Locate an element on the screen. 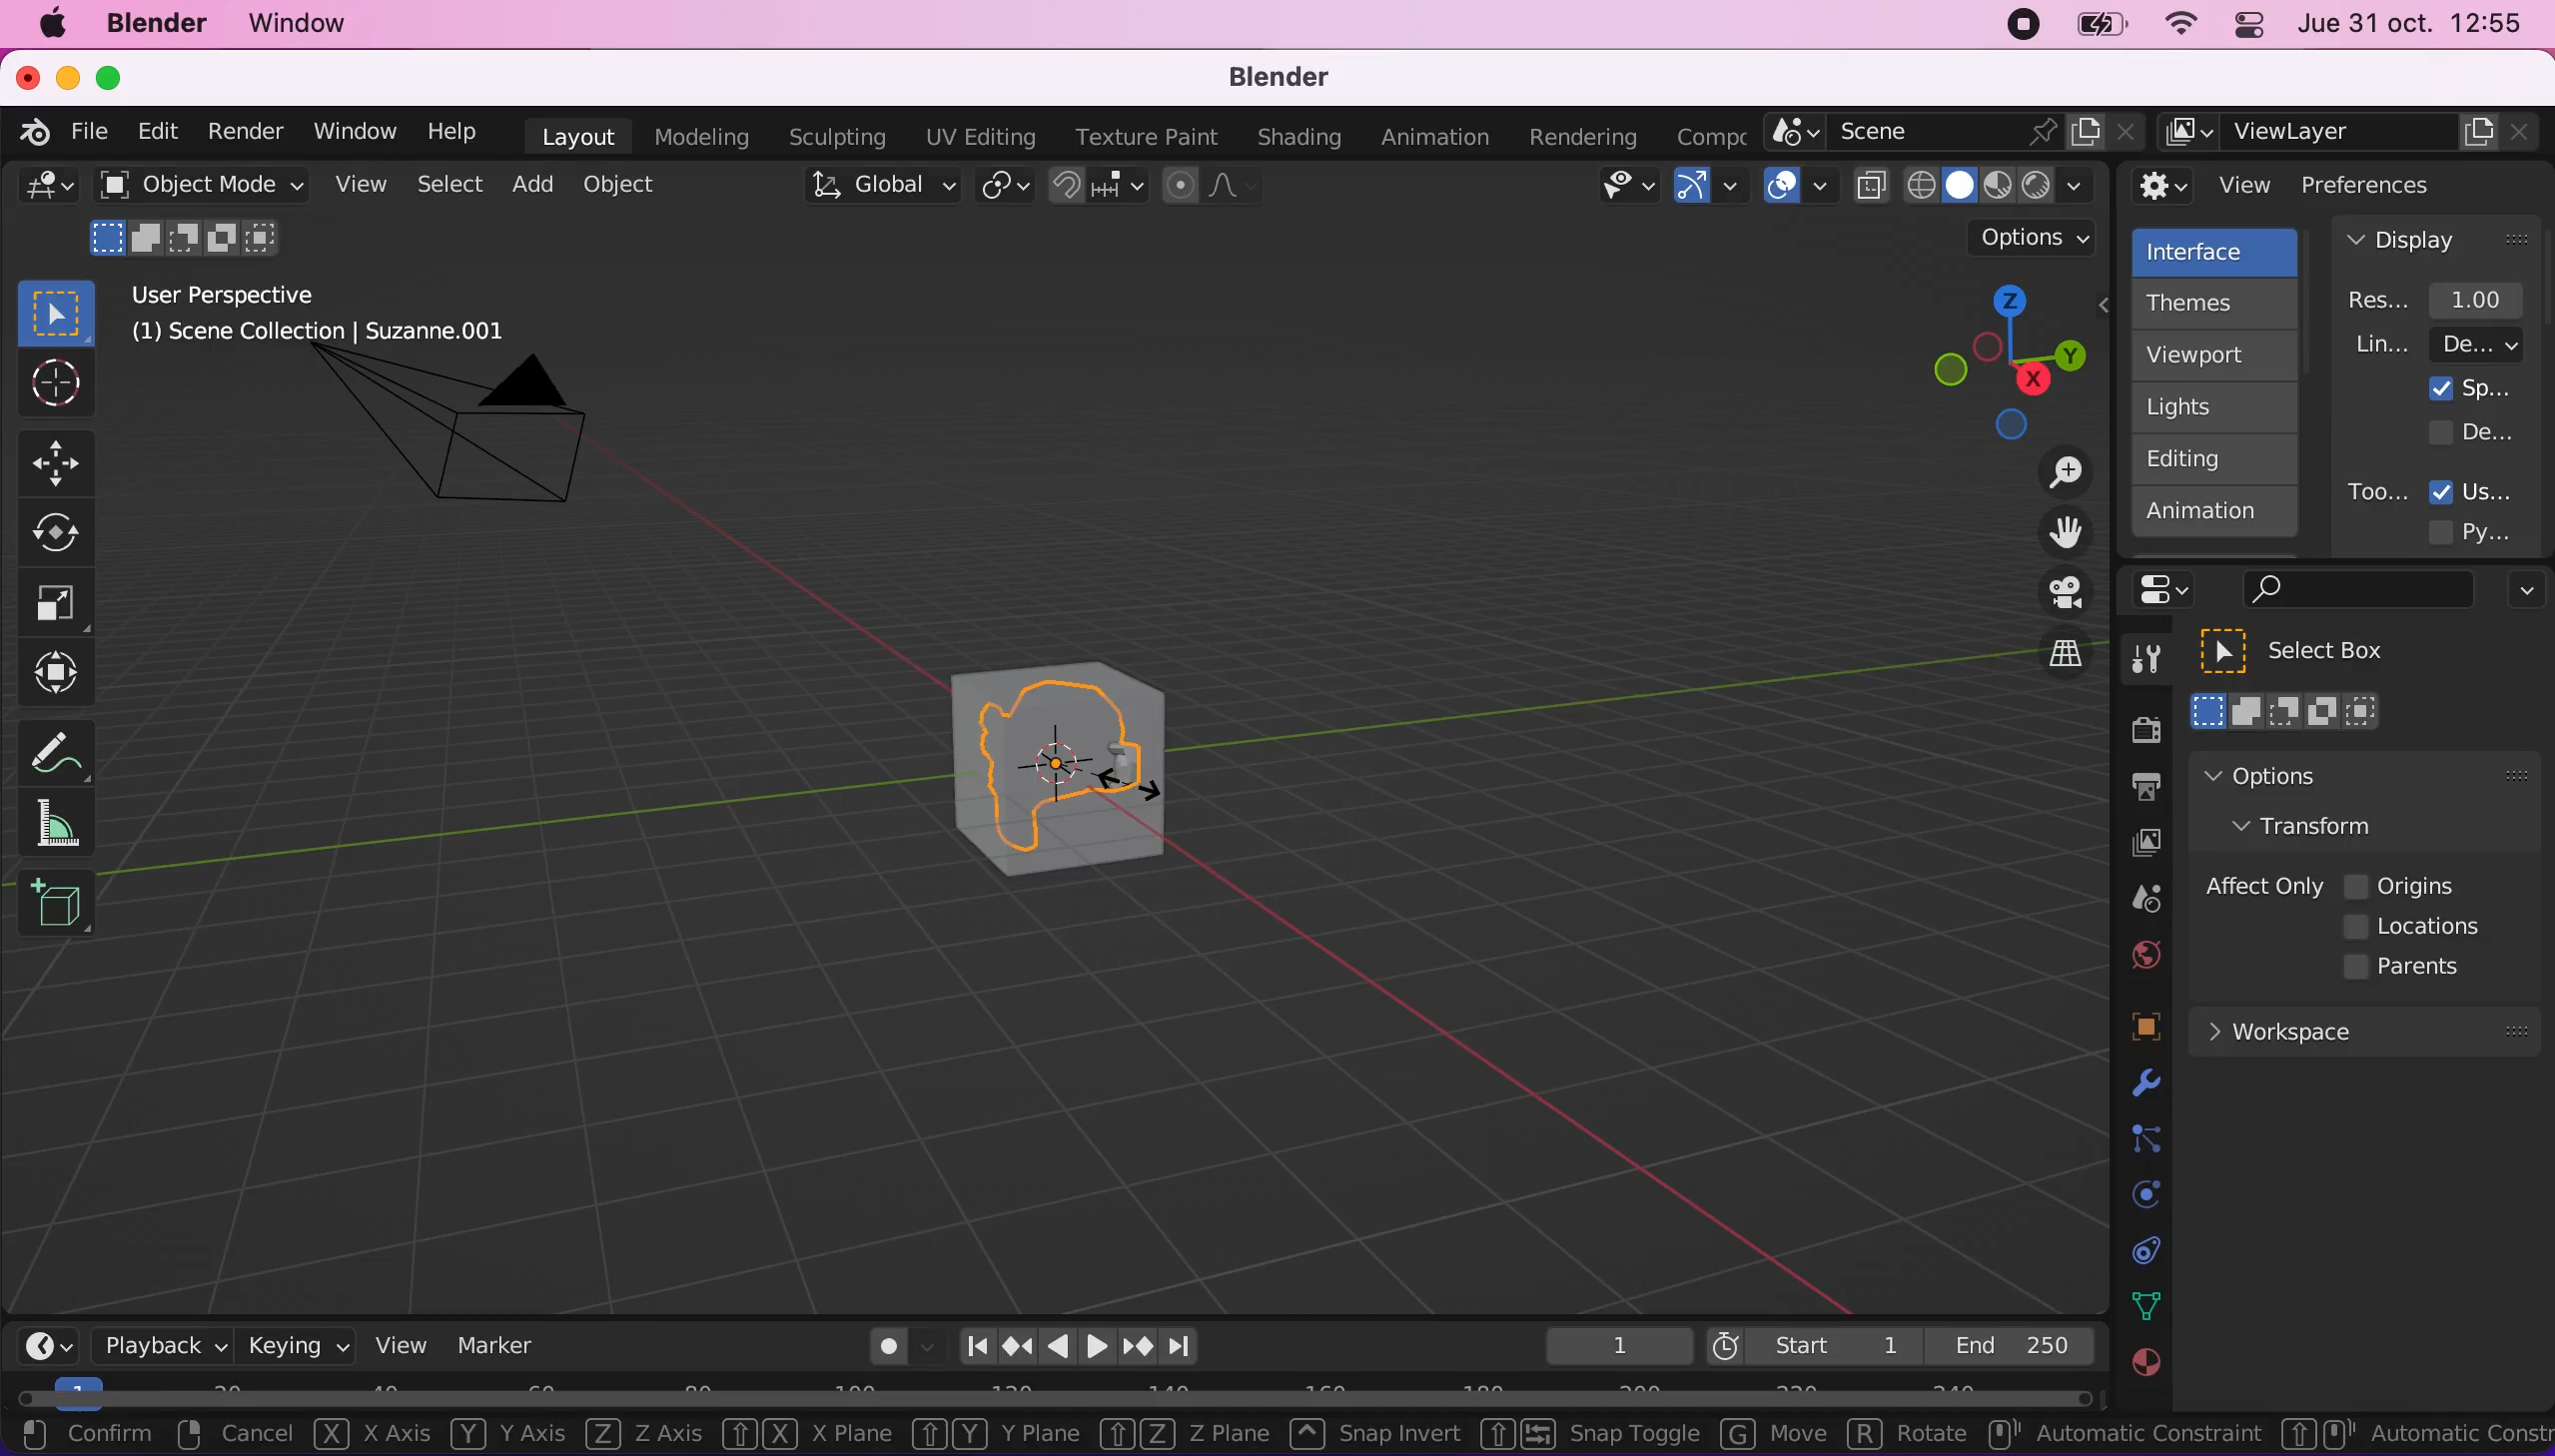 The image size is (2555, 1456). blender is located at coordinates (155, 24).